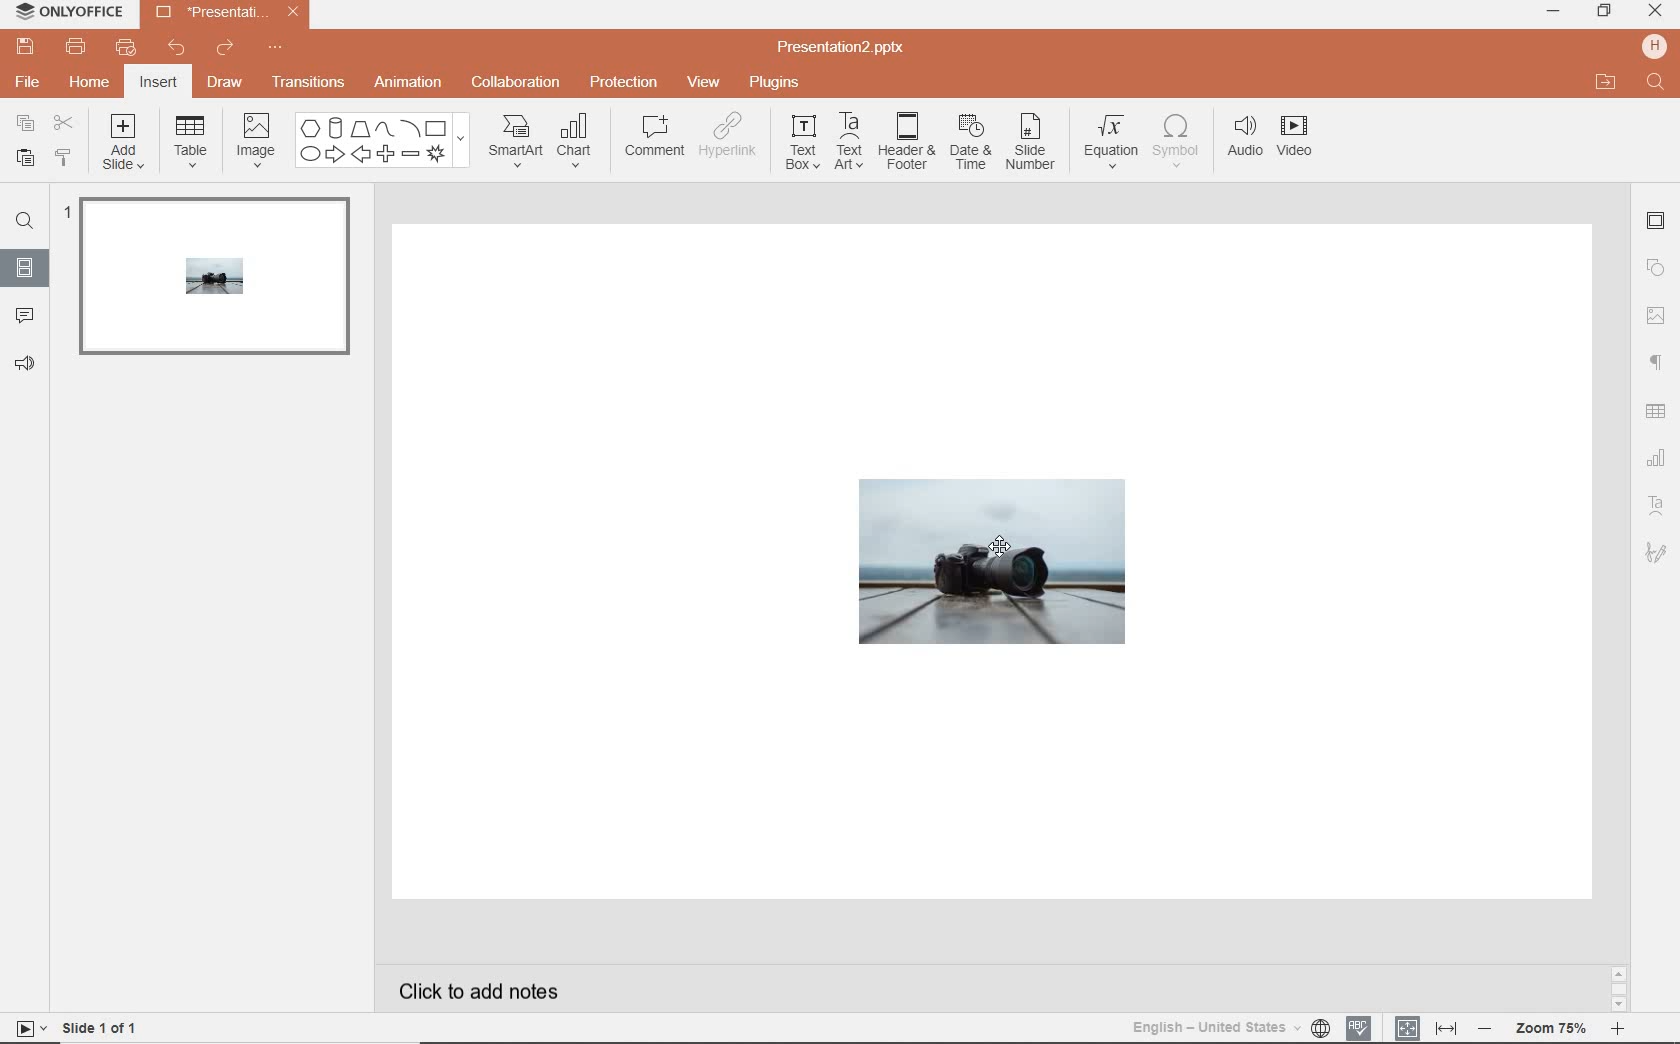 This screenshot has width=1680, height=1044. What do you see at coordinates (1619, 987) in the screenshot?
I see `scrollbar` at bounding box center [1619, 987].